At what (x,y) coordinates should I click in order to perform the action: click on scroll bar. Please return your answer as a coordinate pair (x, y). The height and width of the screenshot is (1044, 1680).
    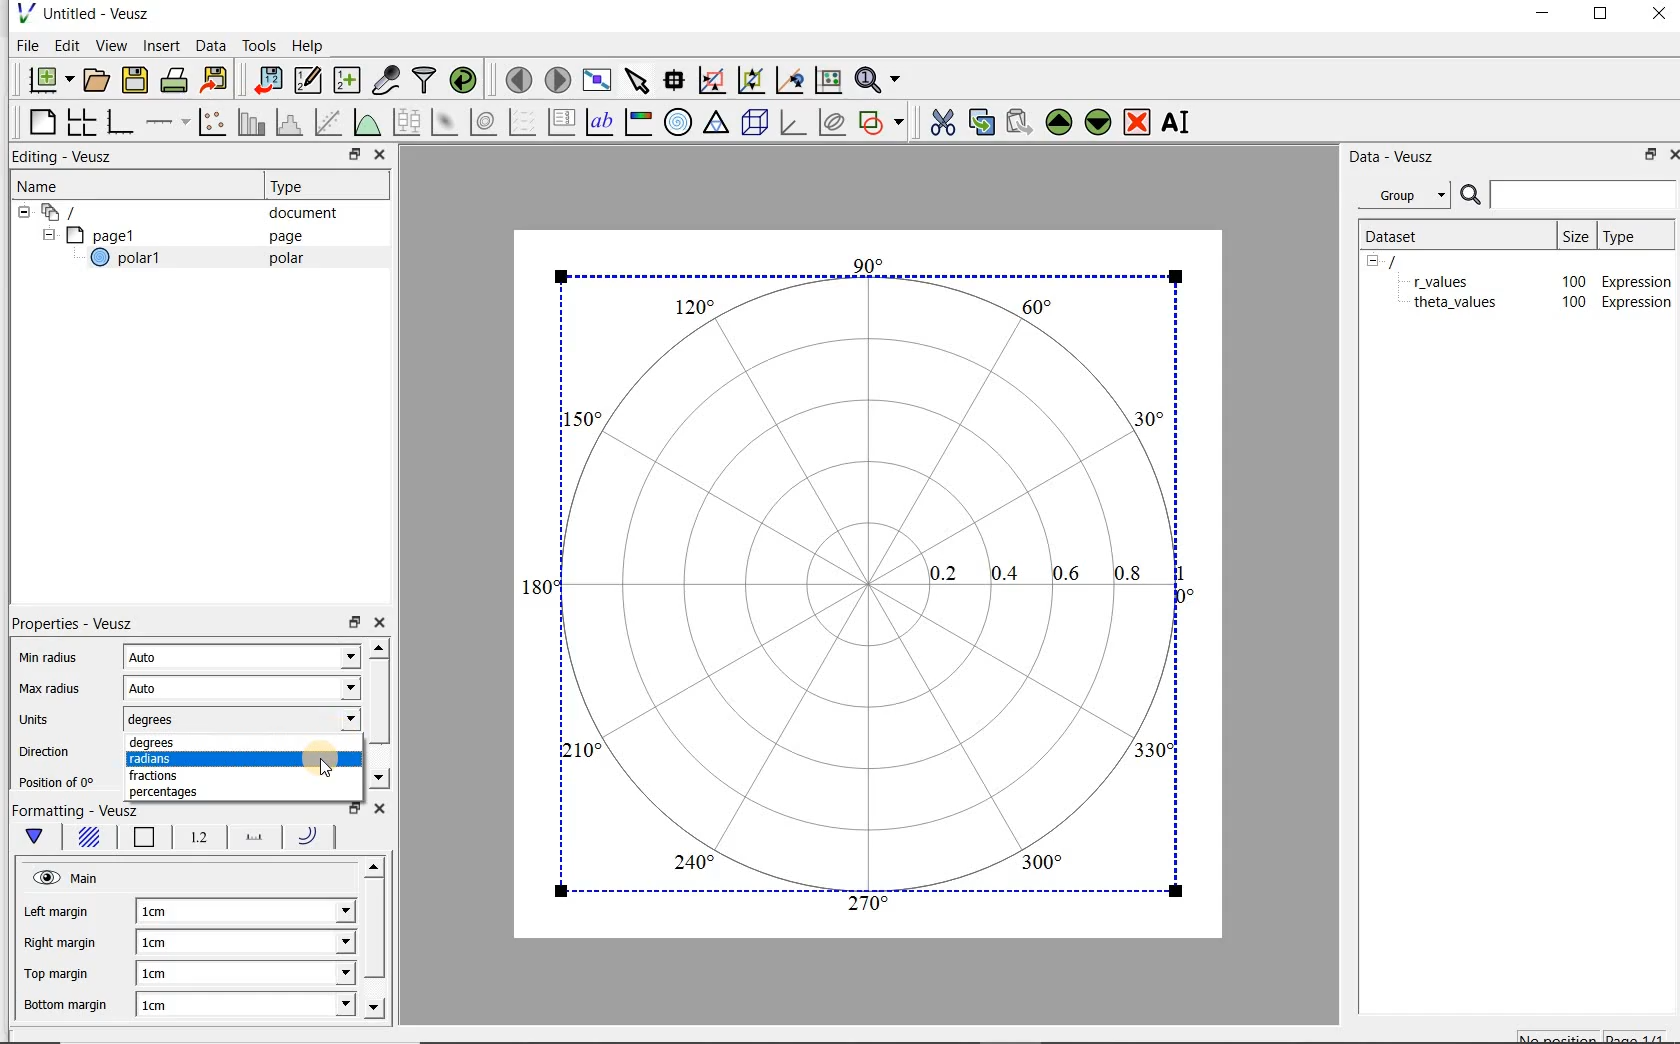
    Looking at the image, I should click on (378, 945).